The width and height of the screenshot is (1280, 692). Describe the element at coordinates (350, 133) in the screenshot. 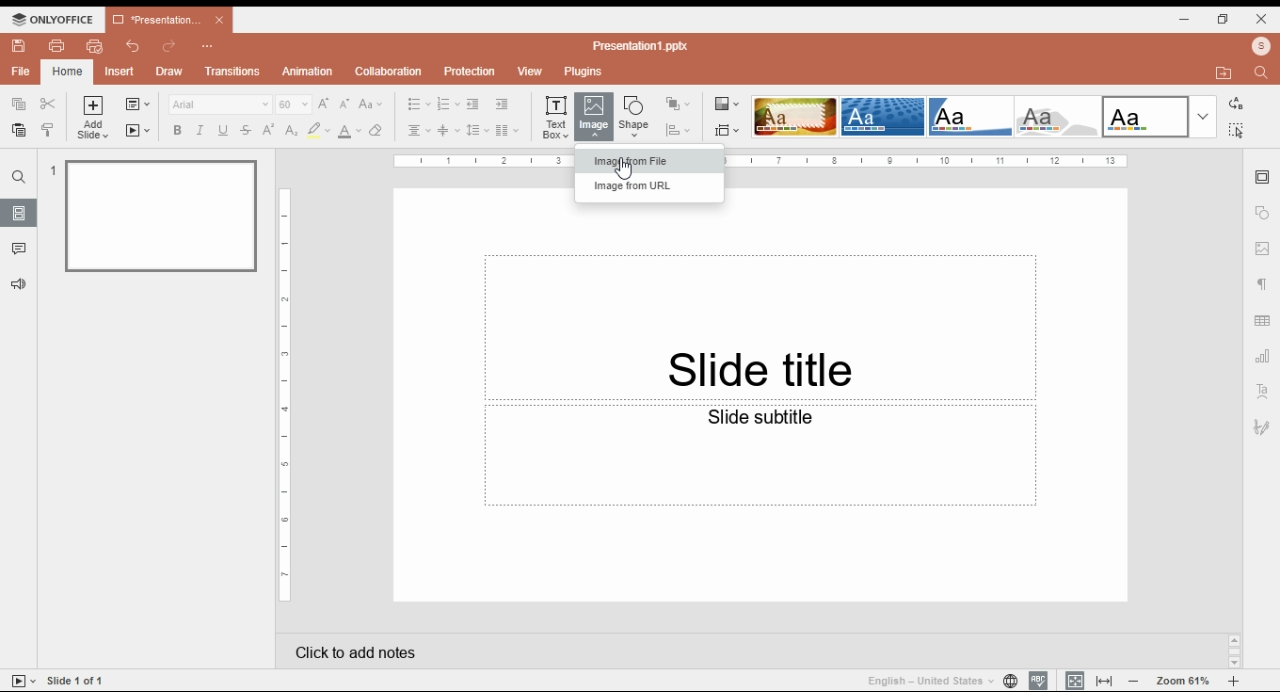

I see `font color` at that location.